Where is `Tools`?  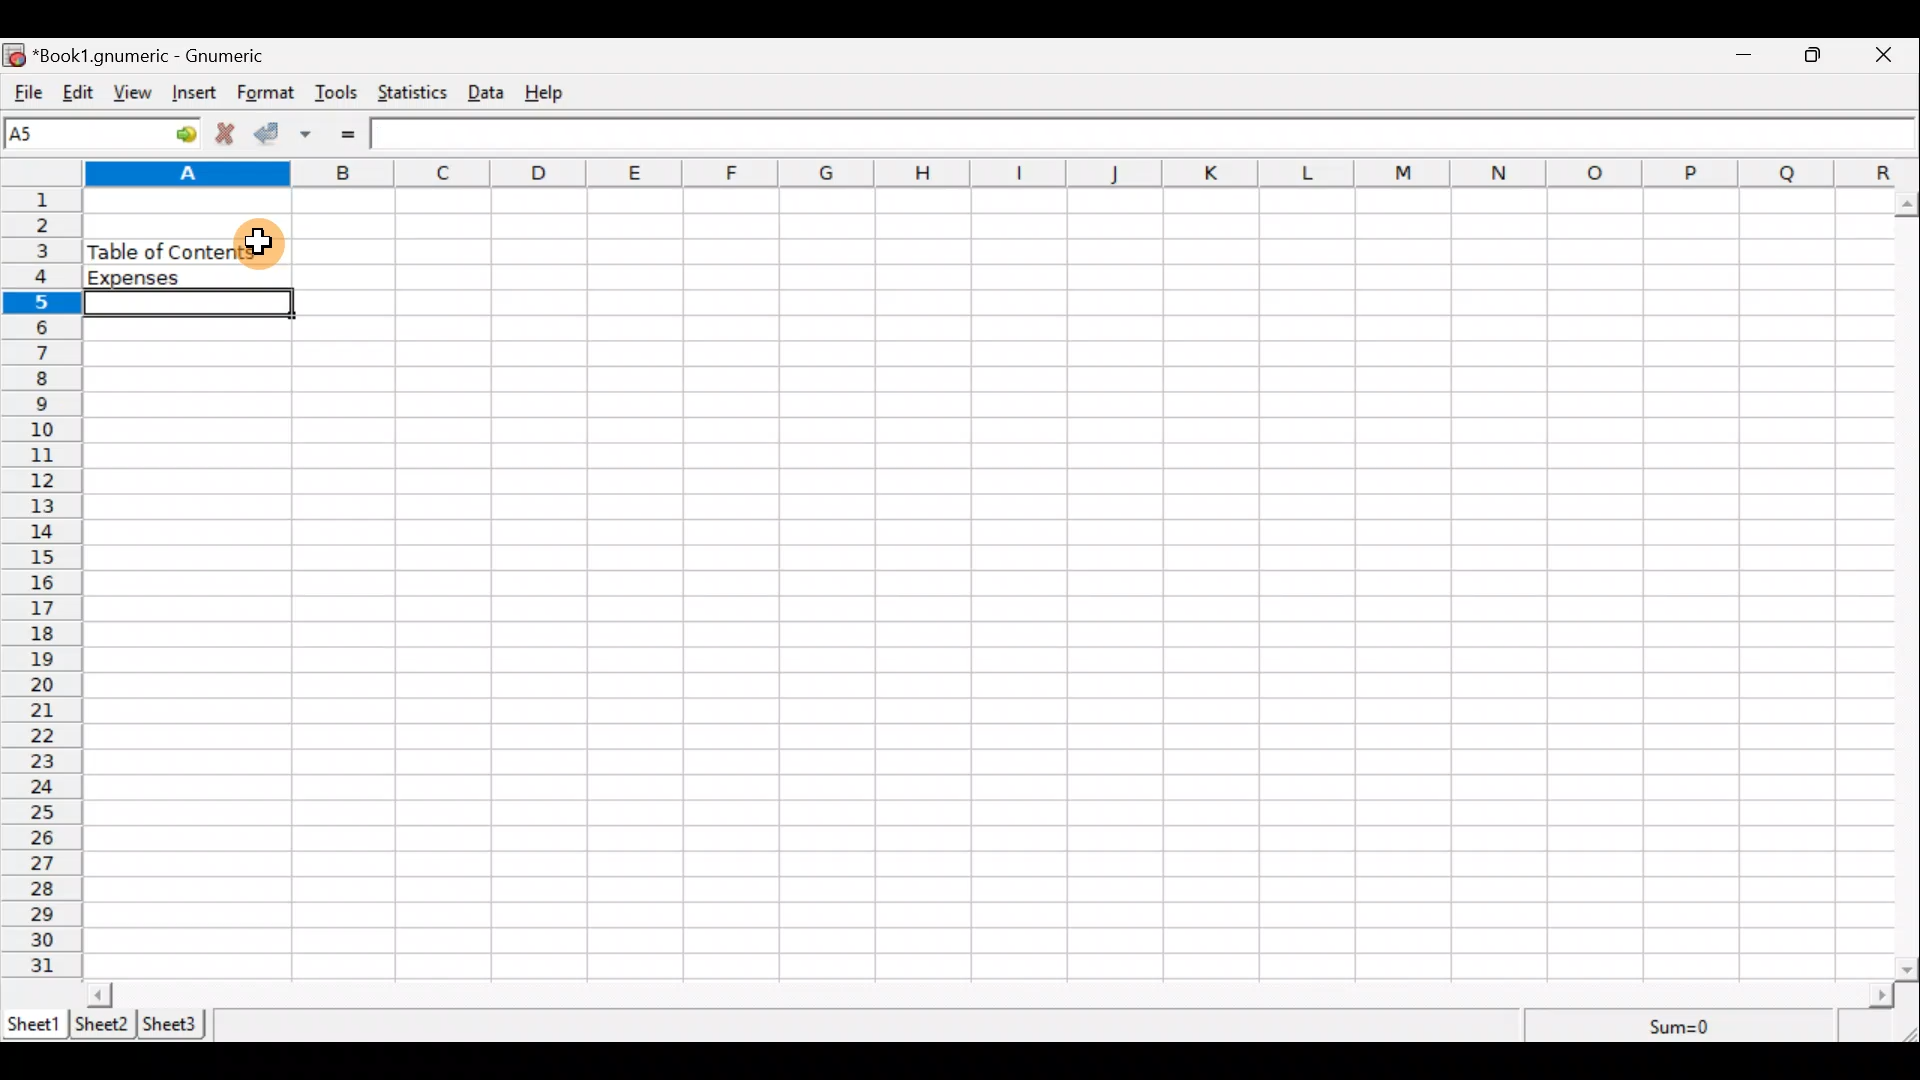 Tools is located at coordinates (337, 94).